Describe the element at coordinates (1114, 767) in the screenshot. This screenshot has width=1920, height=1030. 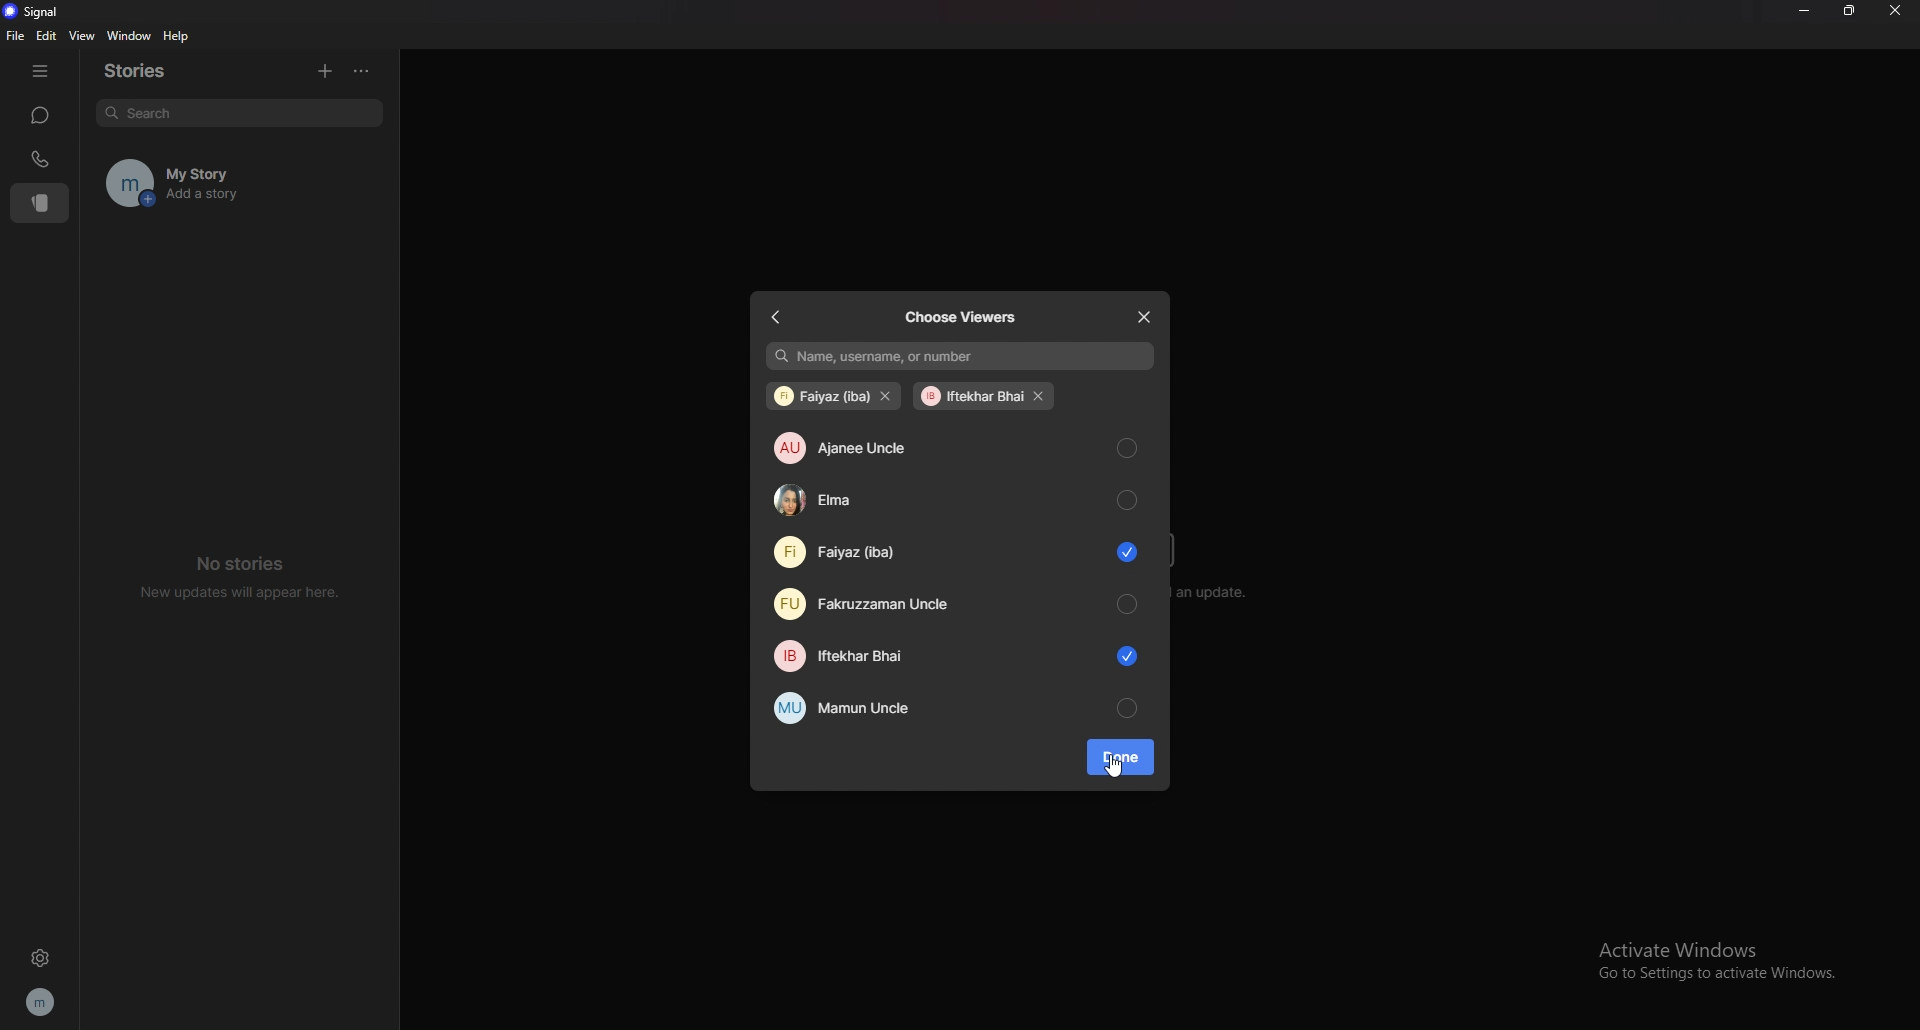
I see `cursor` at that location.